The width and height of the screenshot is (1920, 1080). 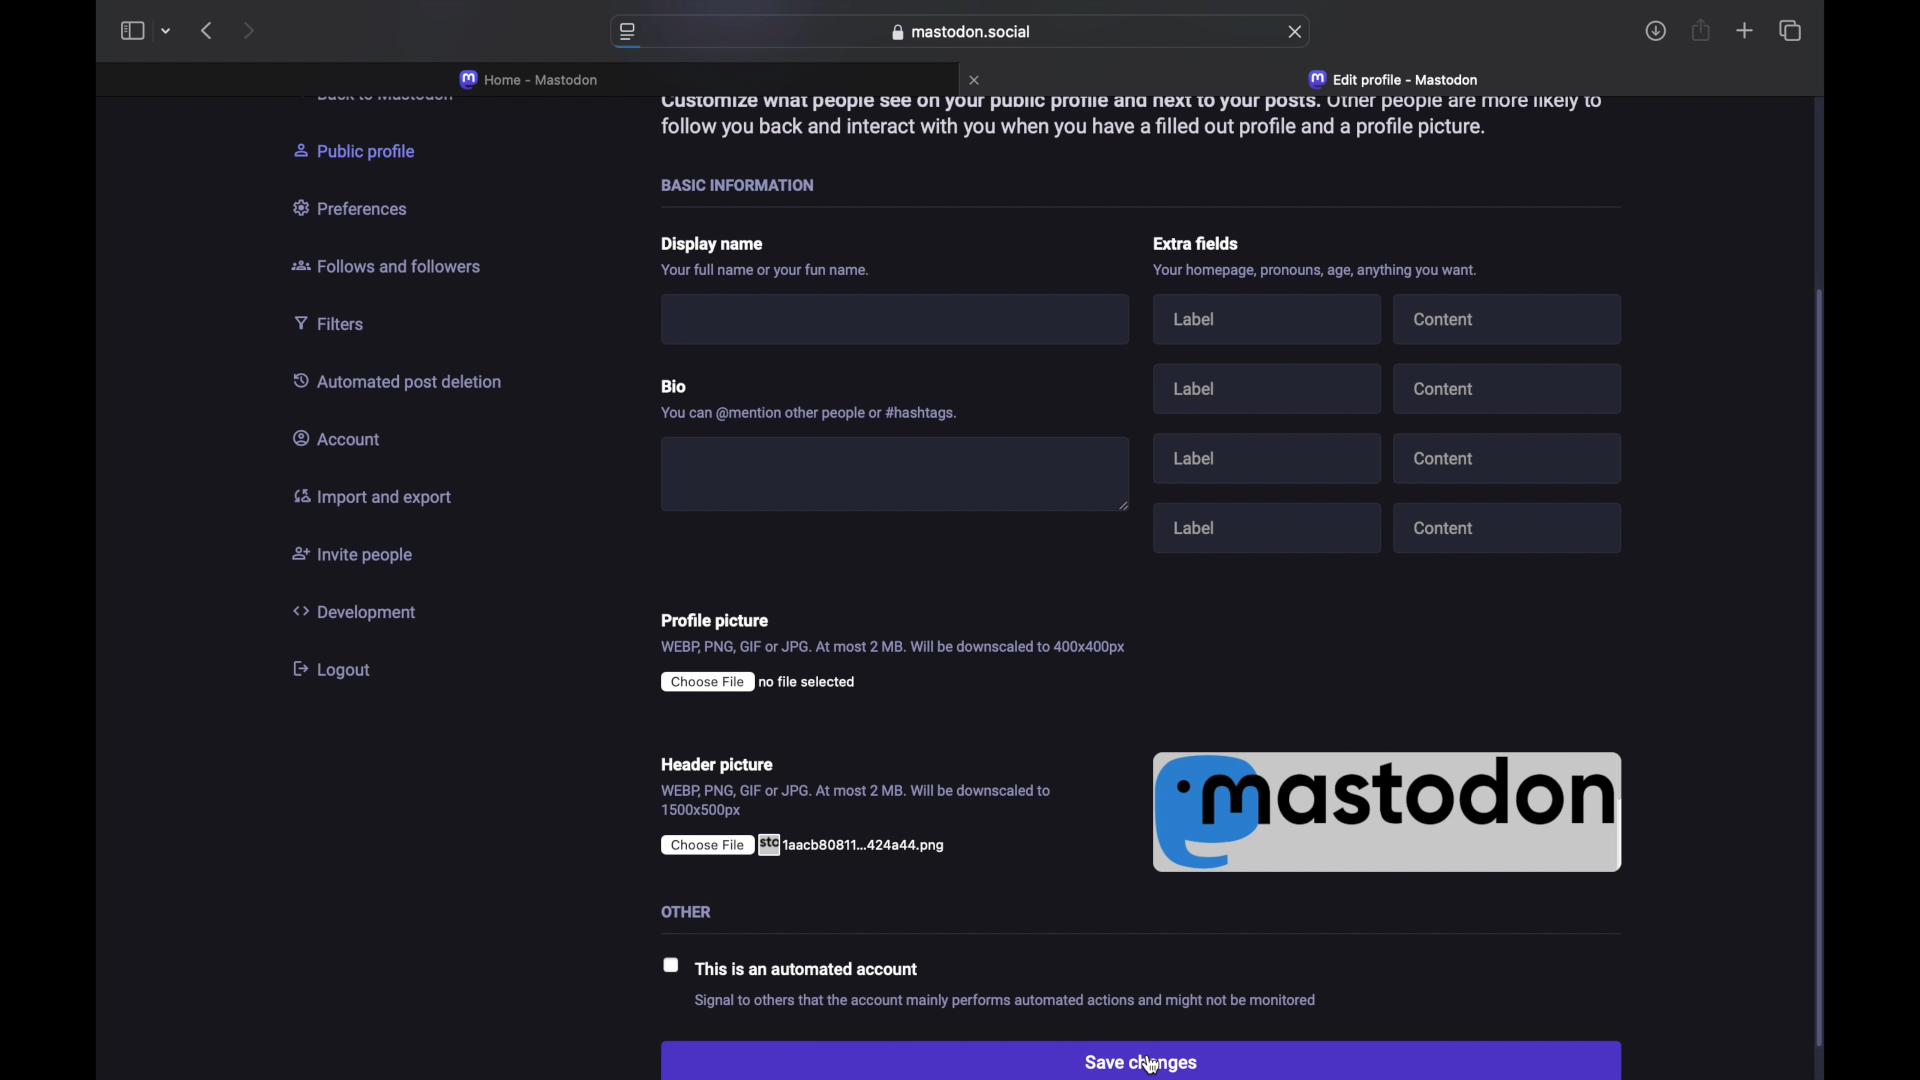 I want to click on This is an automated account, so click(x=812, y=968).